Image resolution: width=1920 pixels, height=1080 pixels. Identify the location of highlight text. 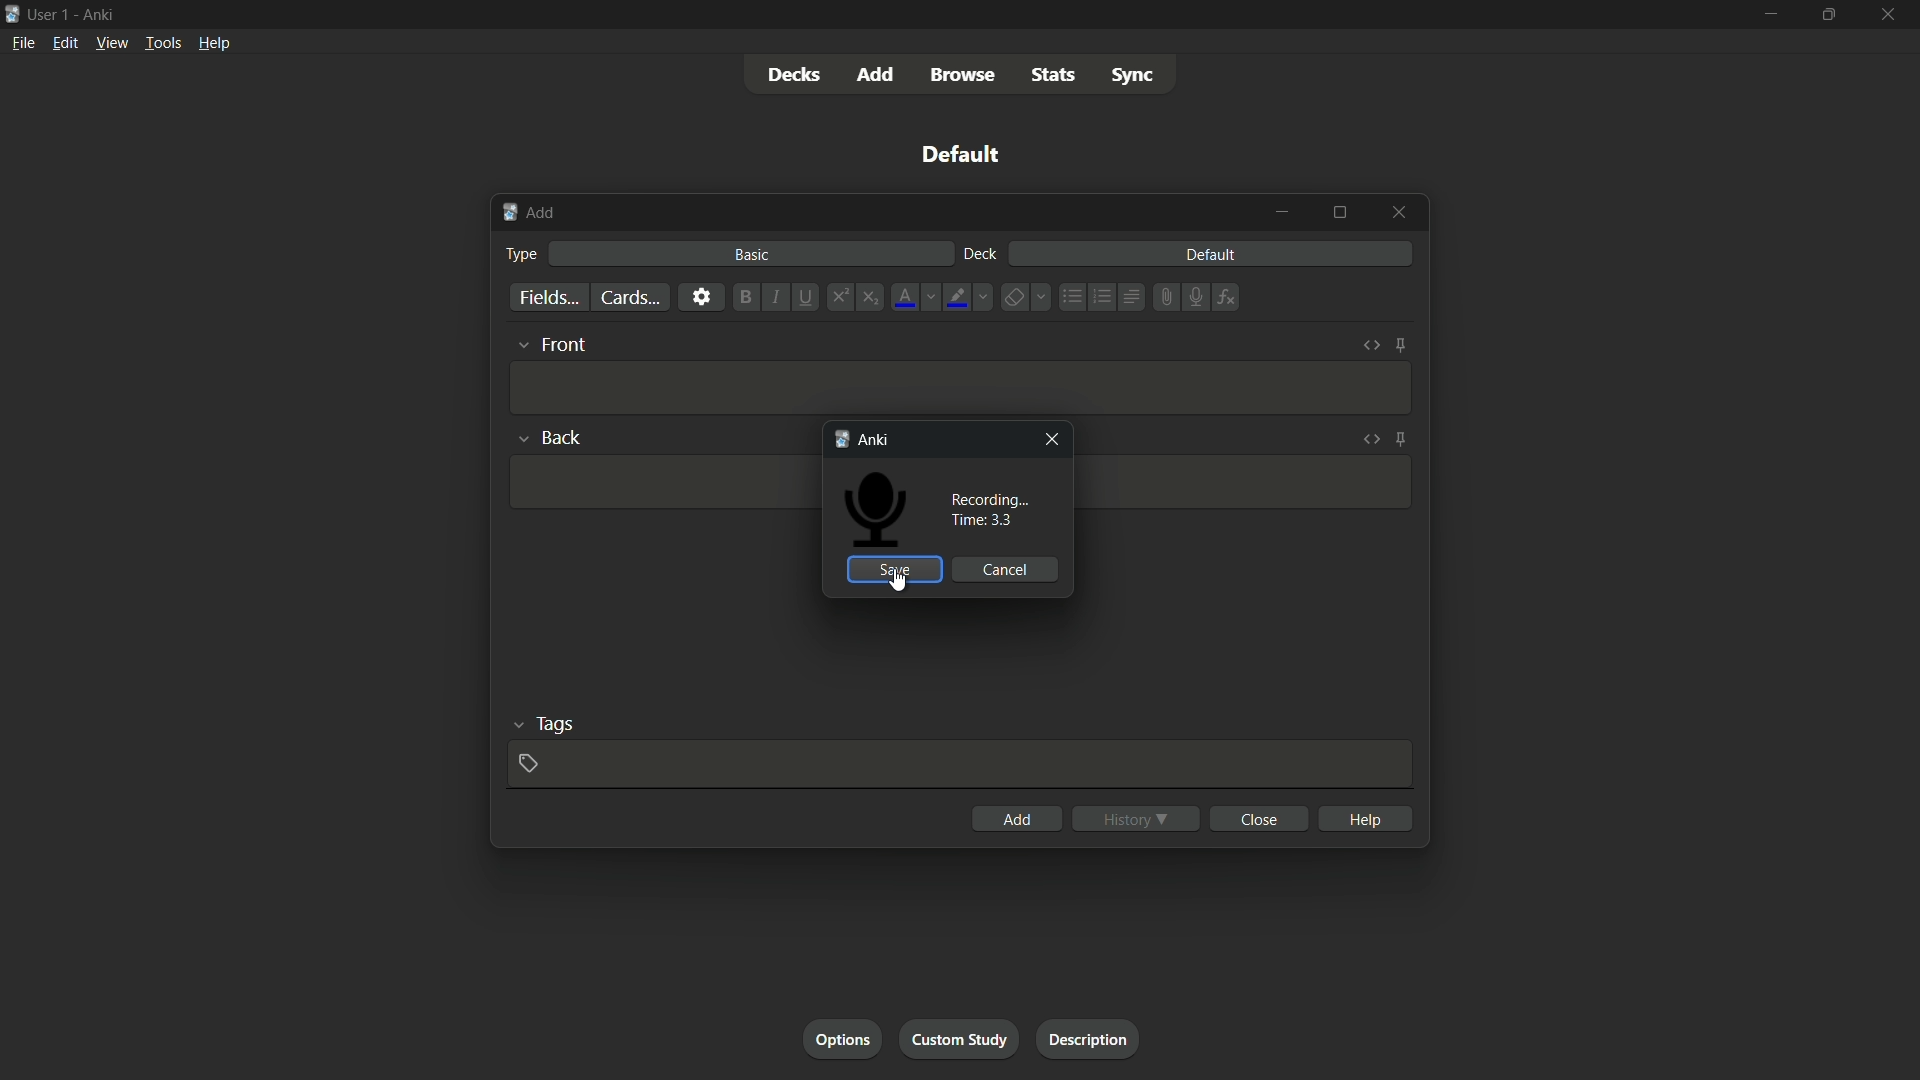
(956, 297).